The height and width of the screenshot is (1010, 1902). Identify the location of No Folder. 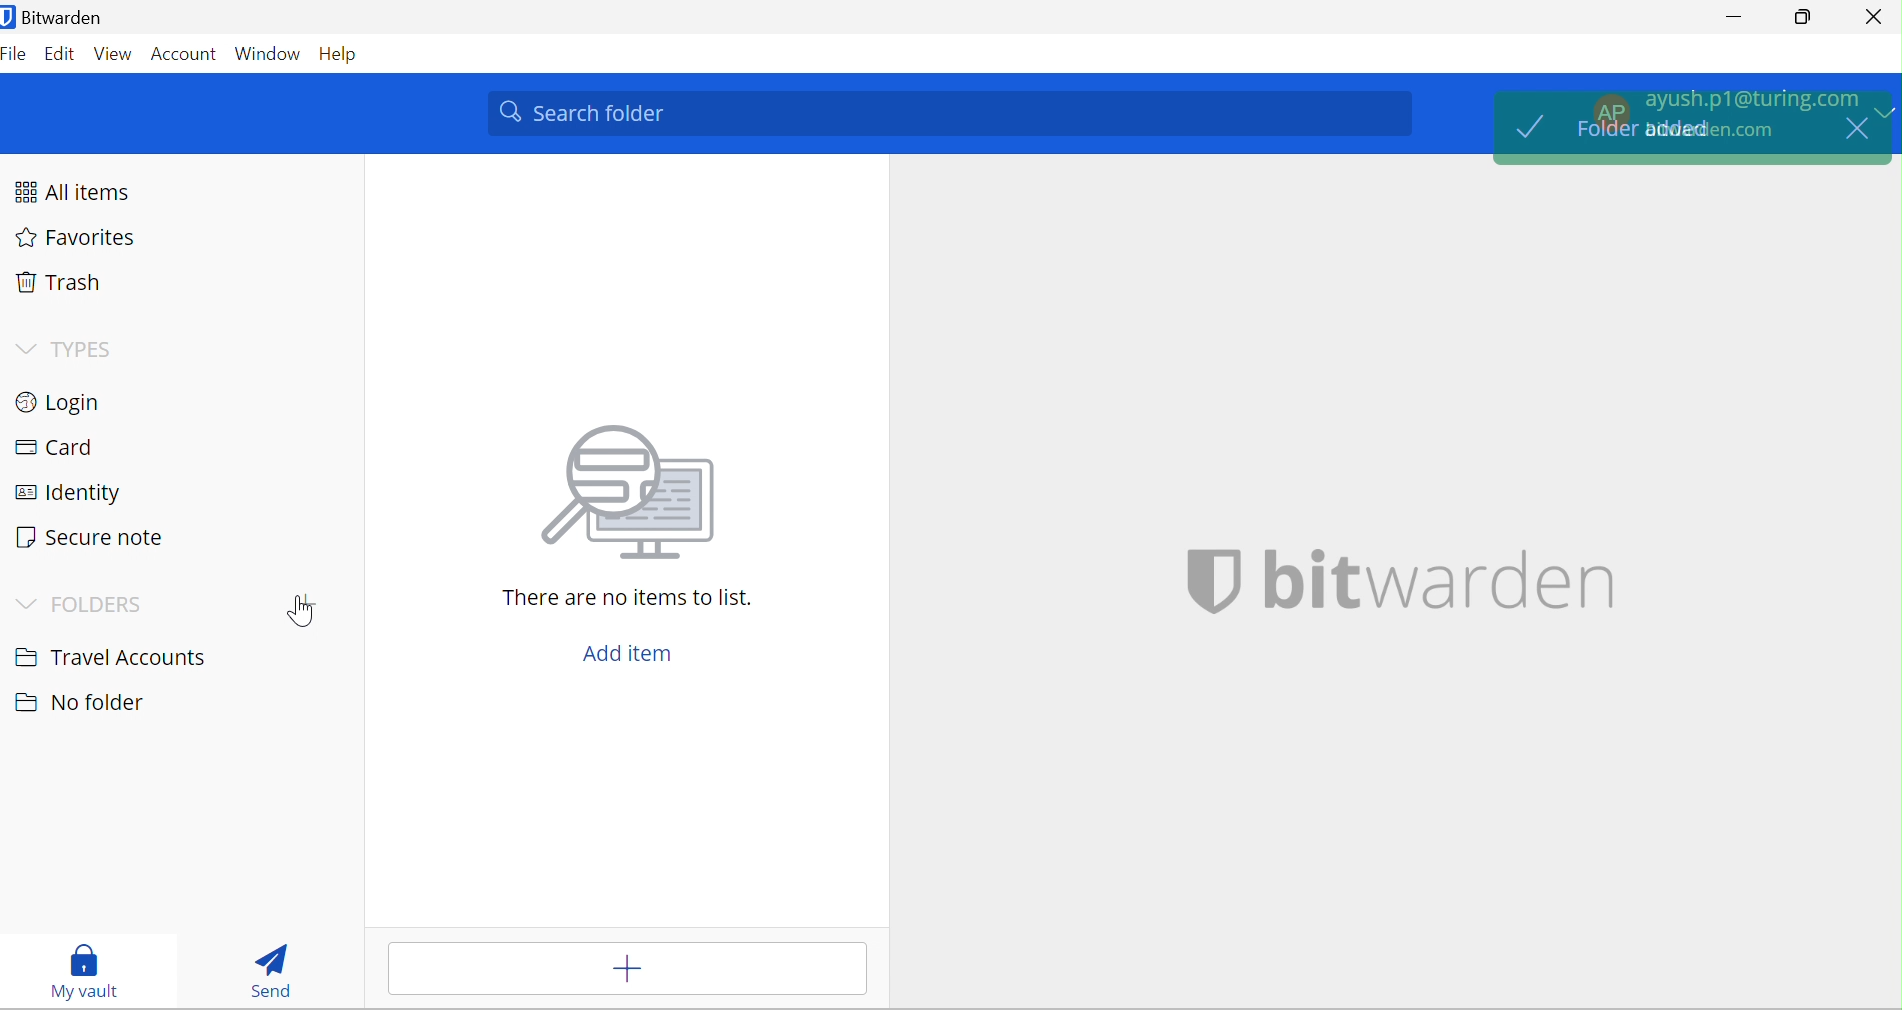
(77, 701).